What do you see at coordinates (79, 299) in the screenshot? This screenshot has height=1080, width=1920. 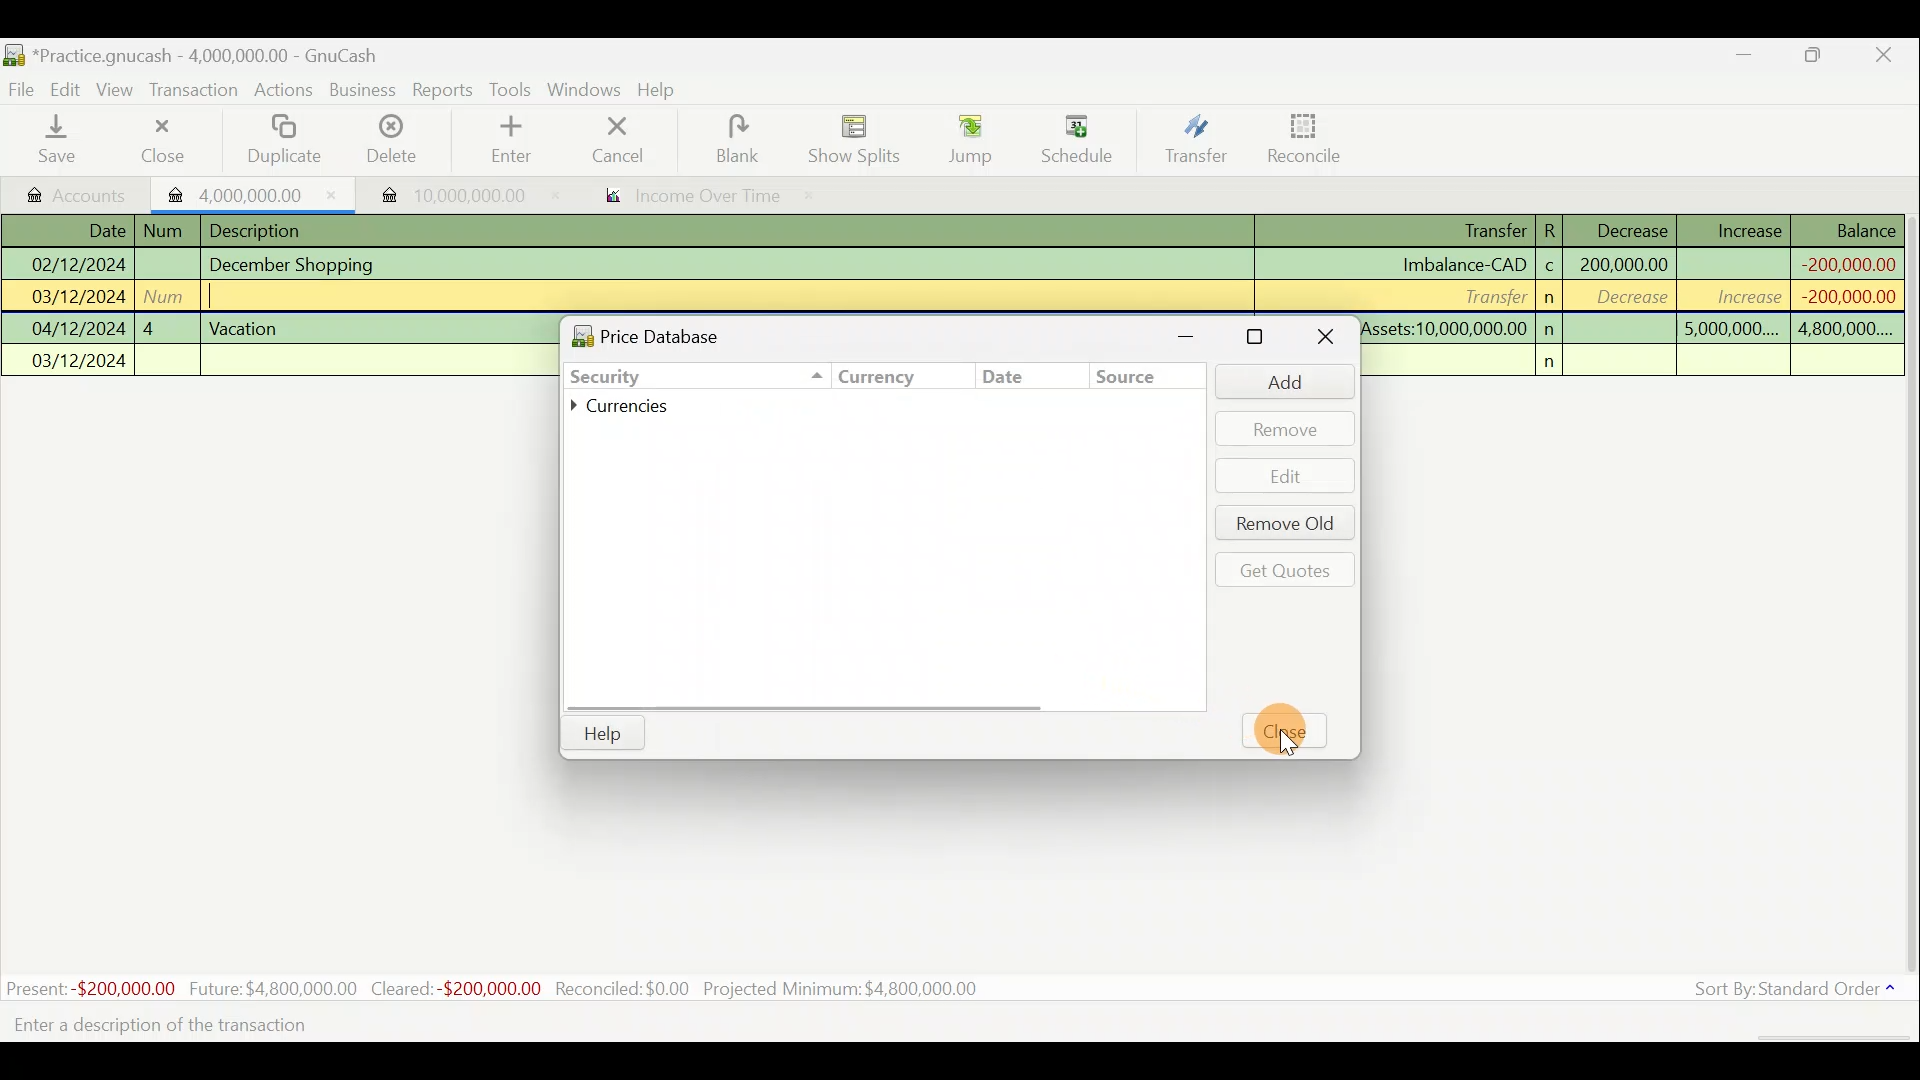 I see `03/12/2024` at bounding box center [79, 299].